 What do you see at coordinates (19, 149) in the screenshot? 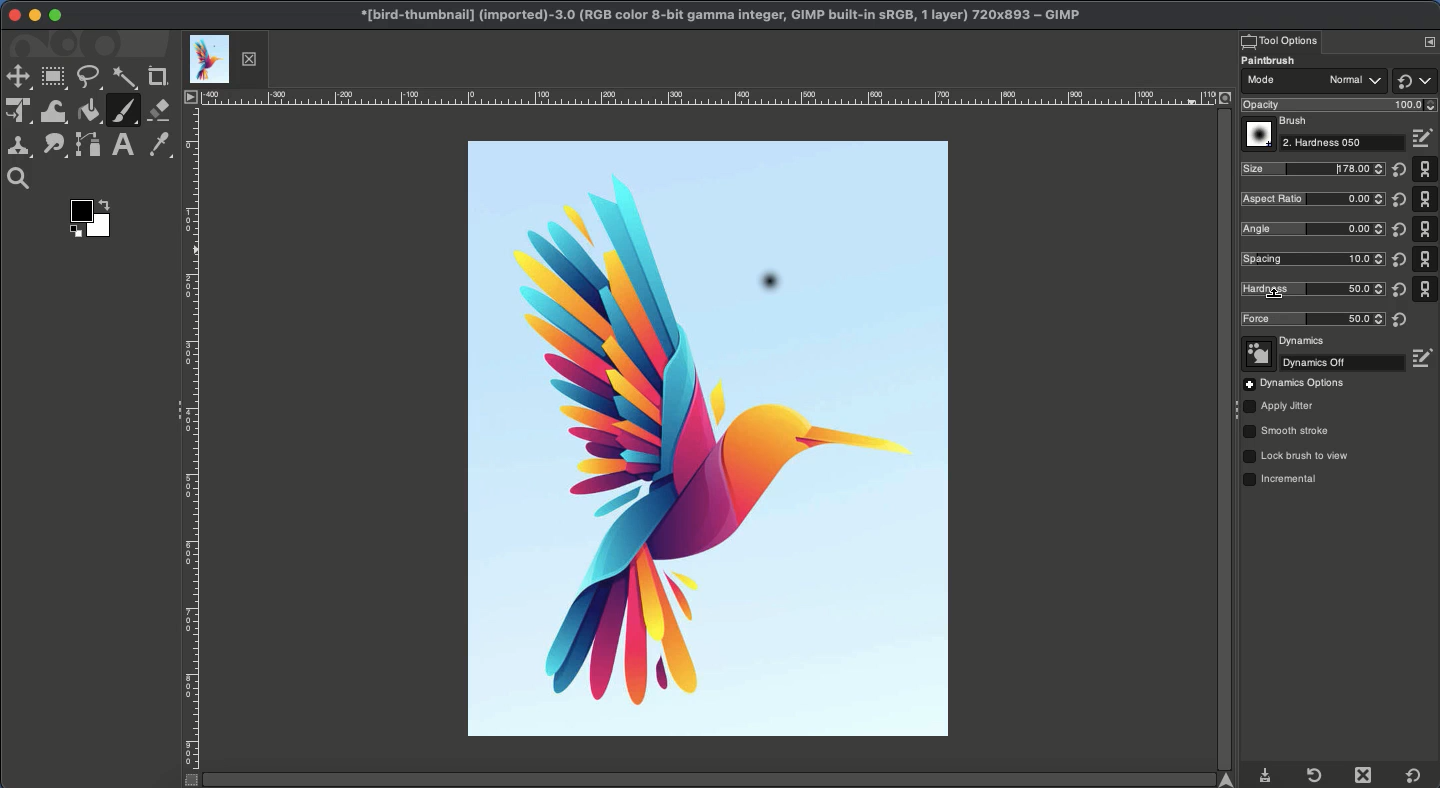
I see `Clone` at bounding box center [19, 149].